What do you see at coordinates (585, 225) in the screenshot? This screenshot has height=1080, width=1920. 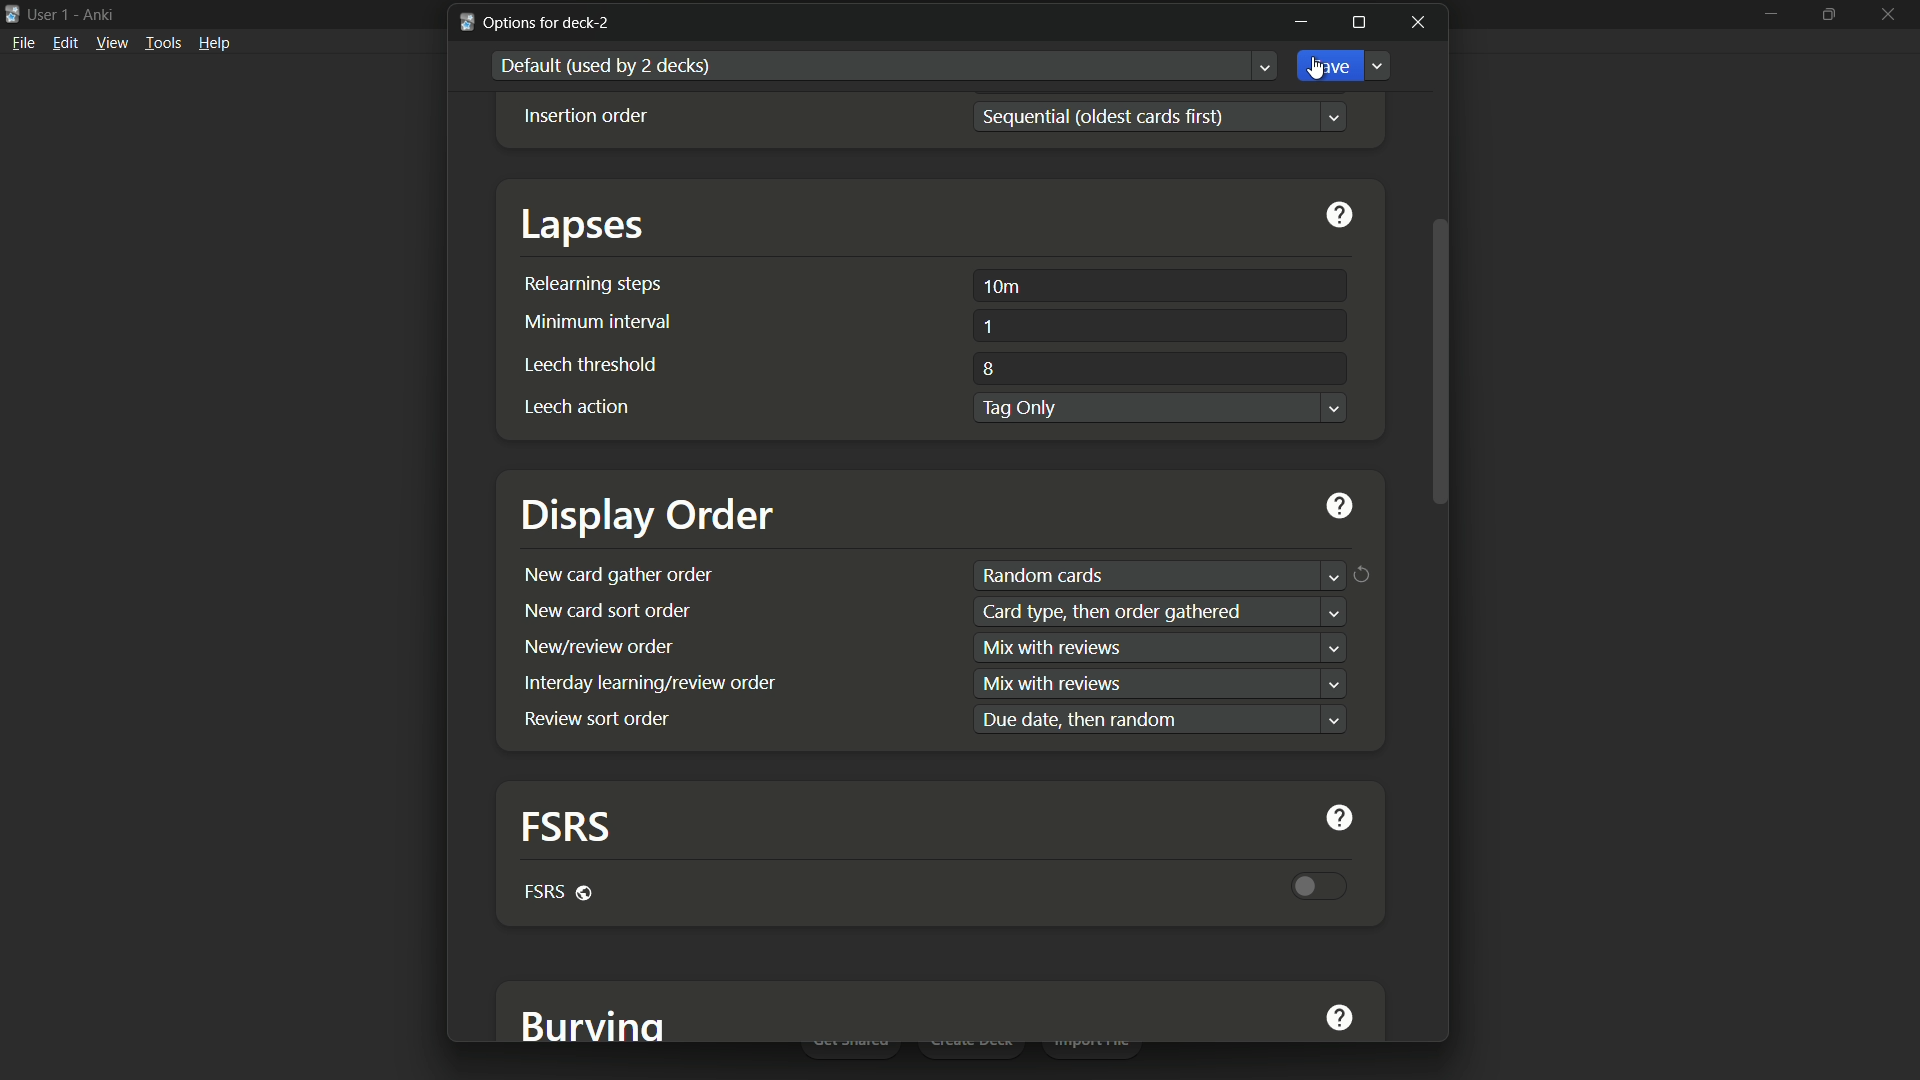 I see `lapses` at bounding box center [585, 225].